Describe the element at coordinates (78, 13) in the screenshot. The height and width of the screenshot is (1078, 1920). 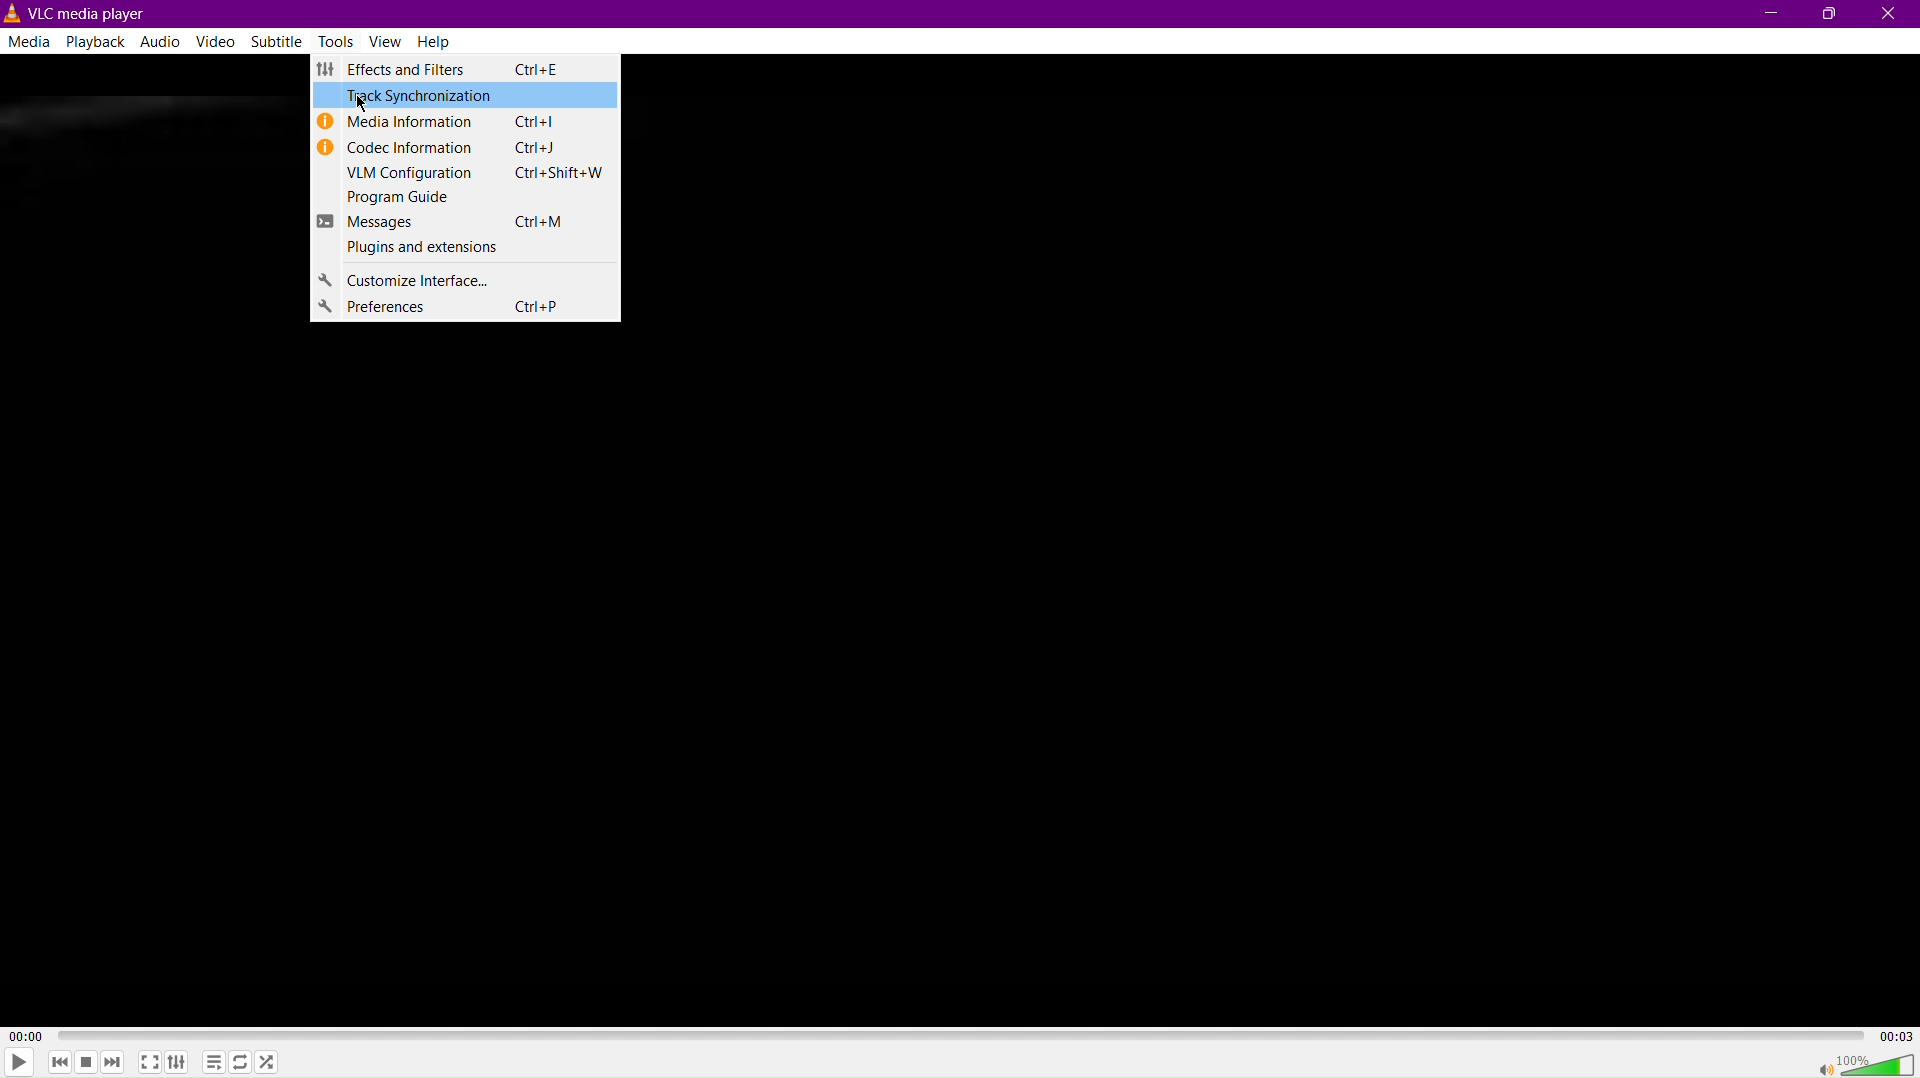
I see `VLC Media player` at that location.